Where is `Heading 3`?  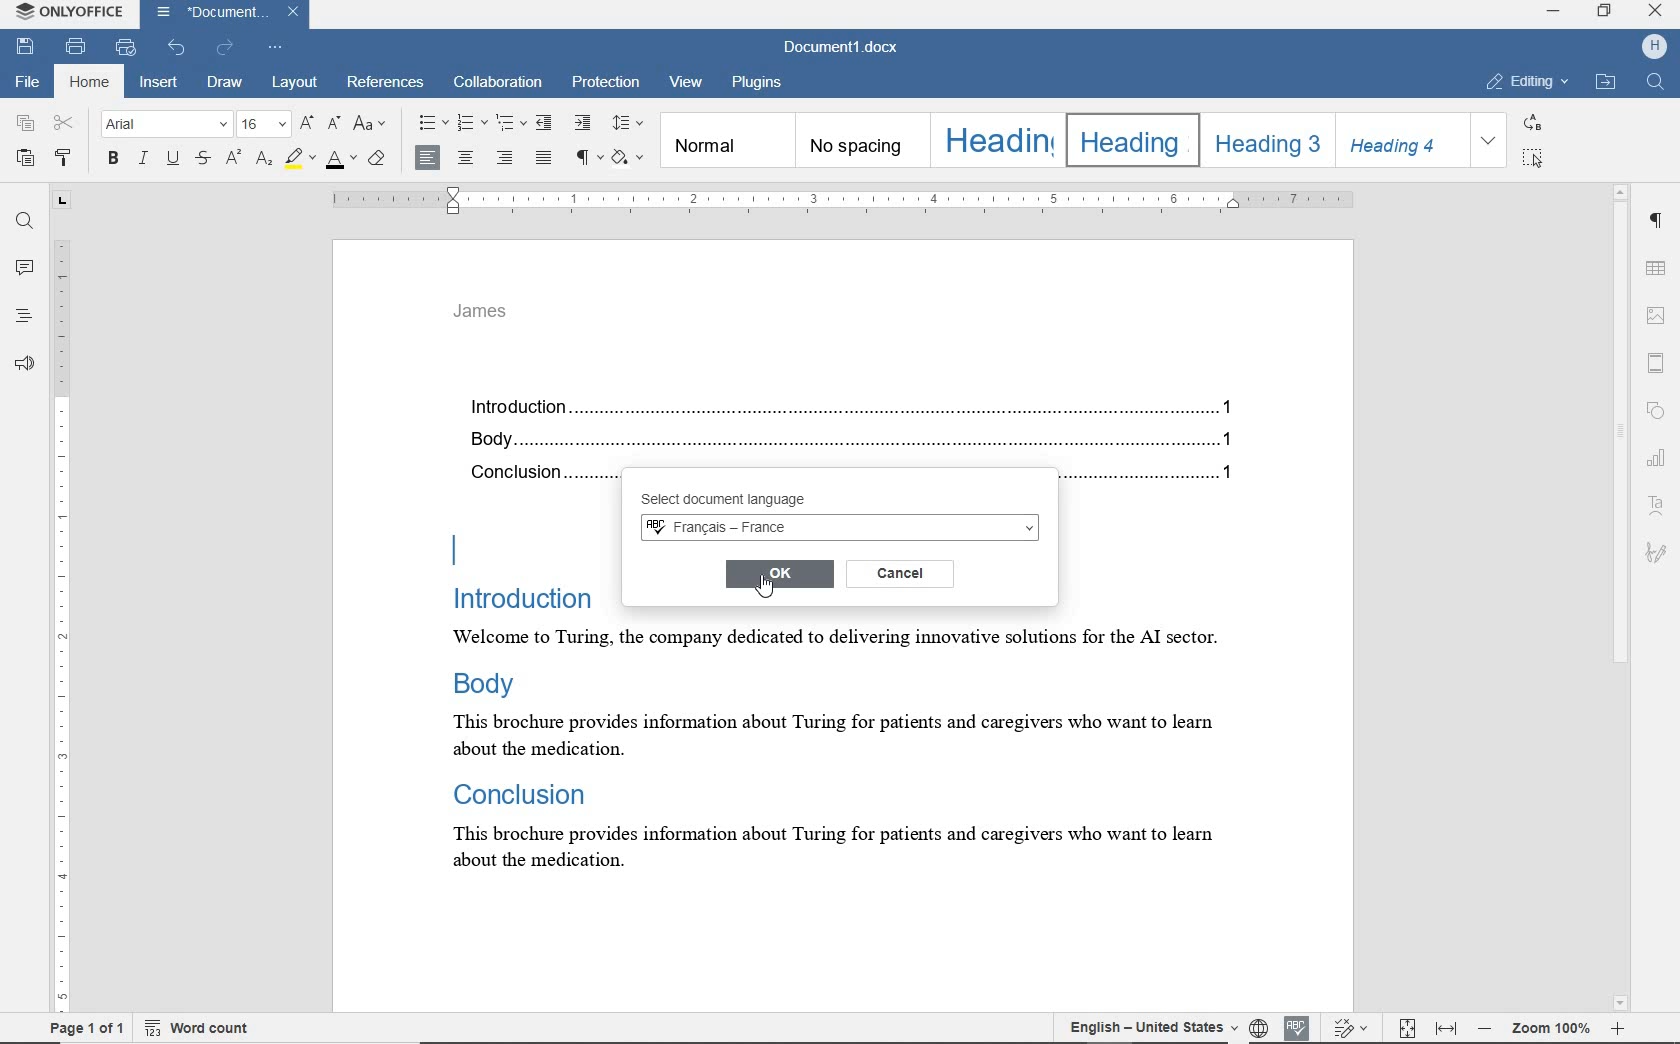
Heading 3 is located at coordinates (1264, 140).